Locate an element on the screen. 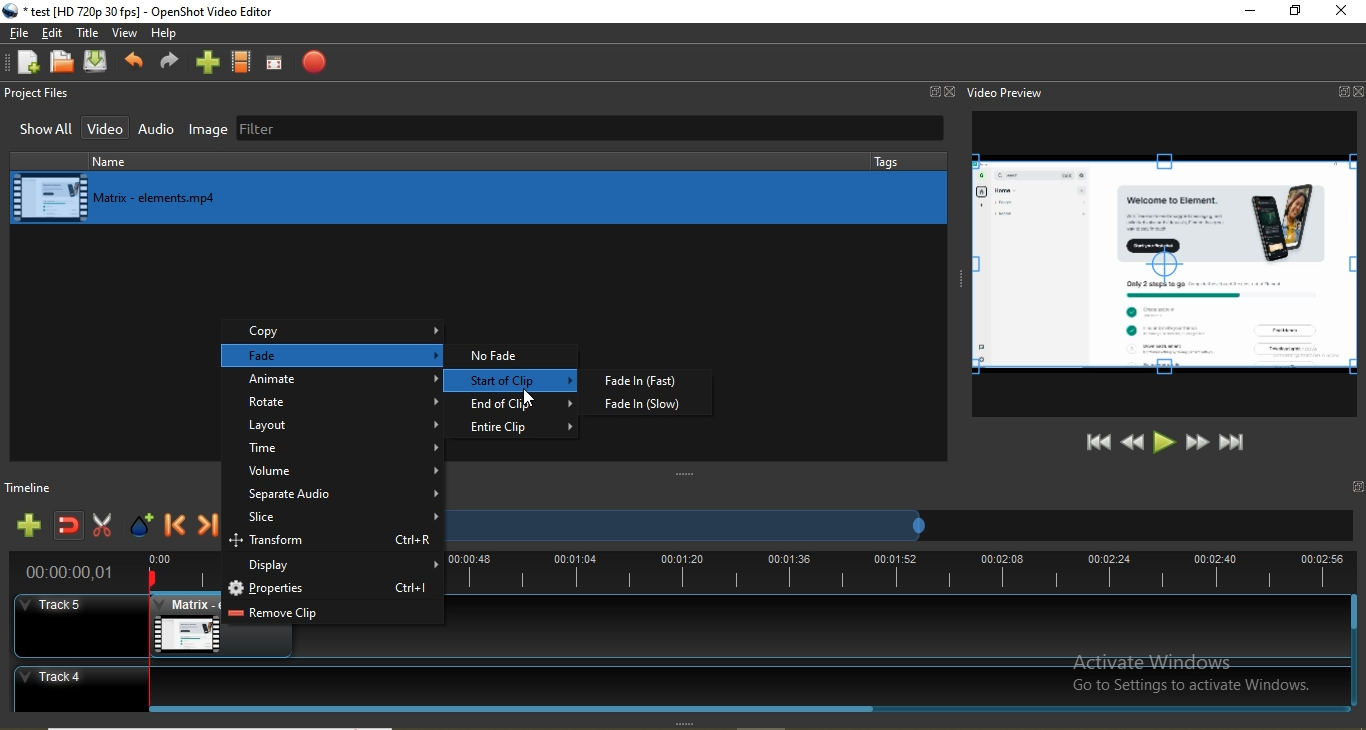  Next marker is located at coordinates (211, 529).